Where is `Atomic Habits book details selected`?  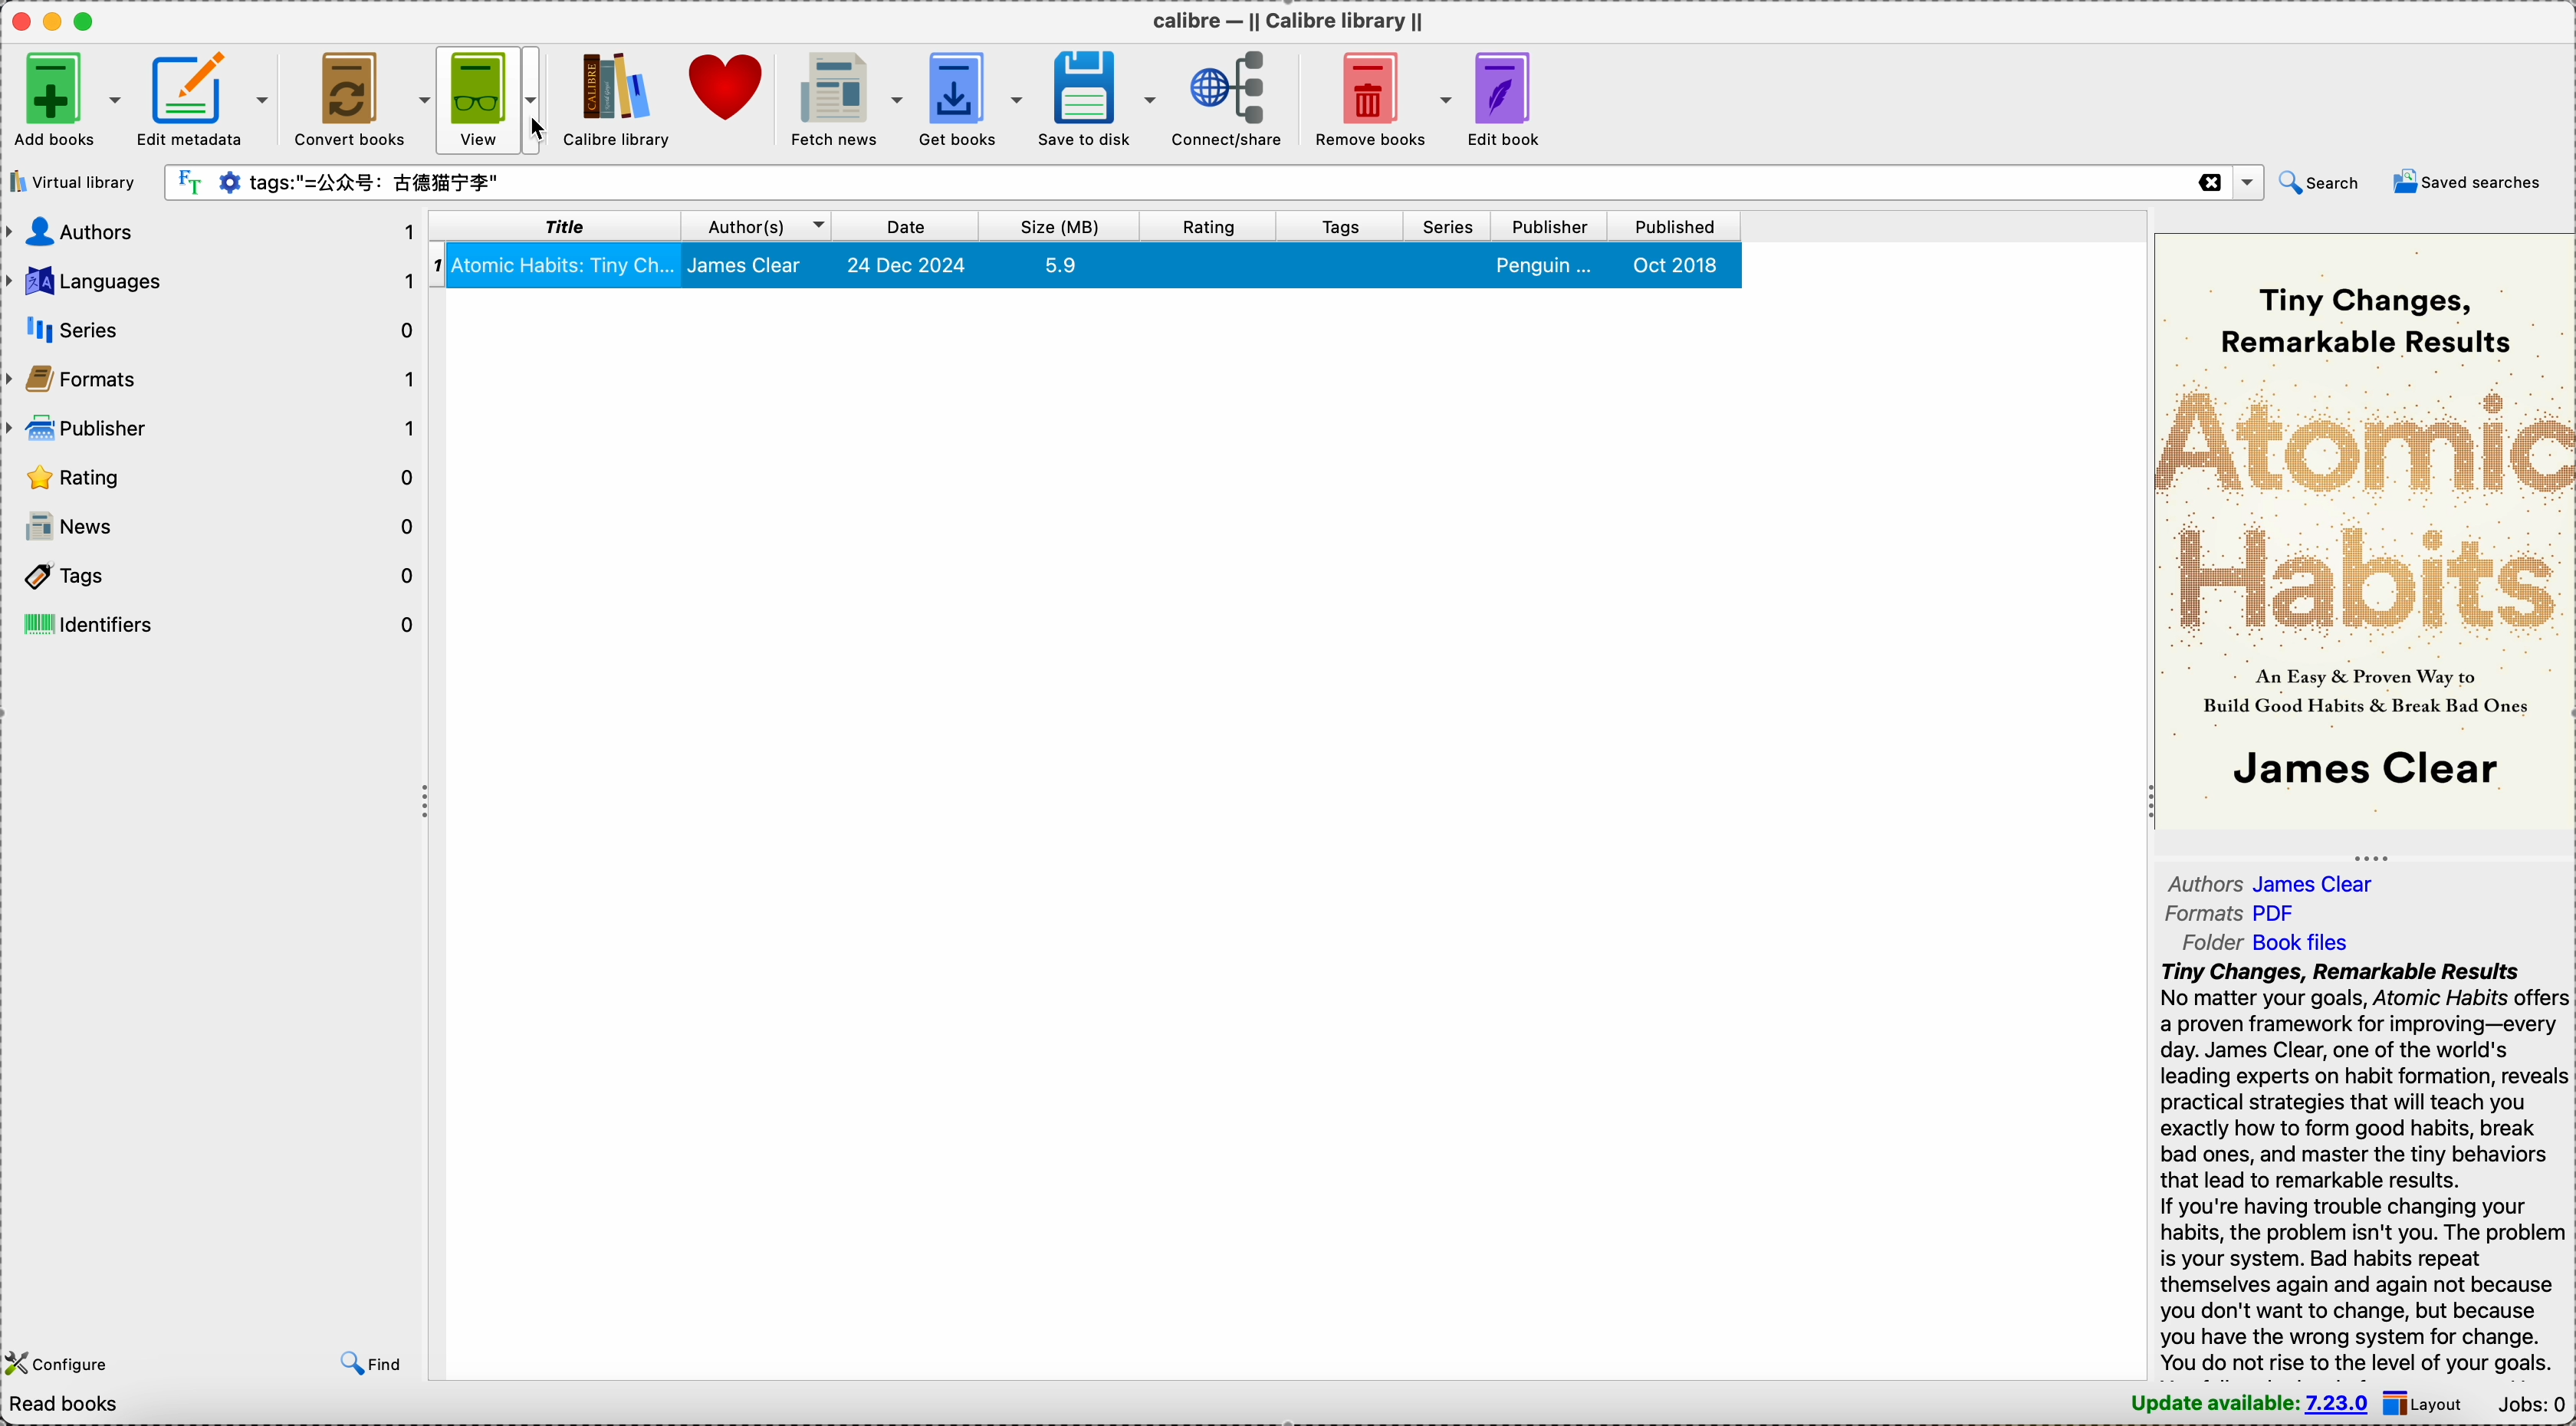 Atomic Habits book details selected is located at coordinates (1090, 268).